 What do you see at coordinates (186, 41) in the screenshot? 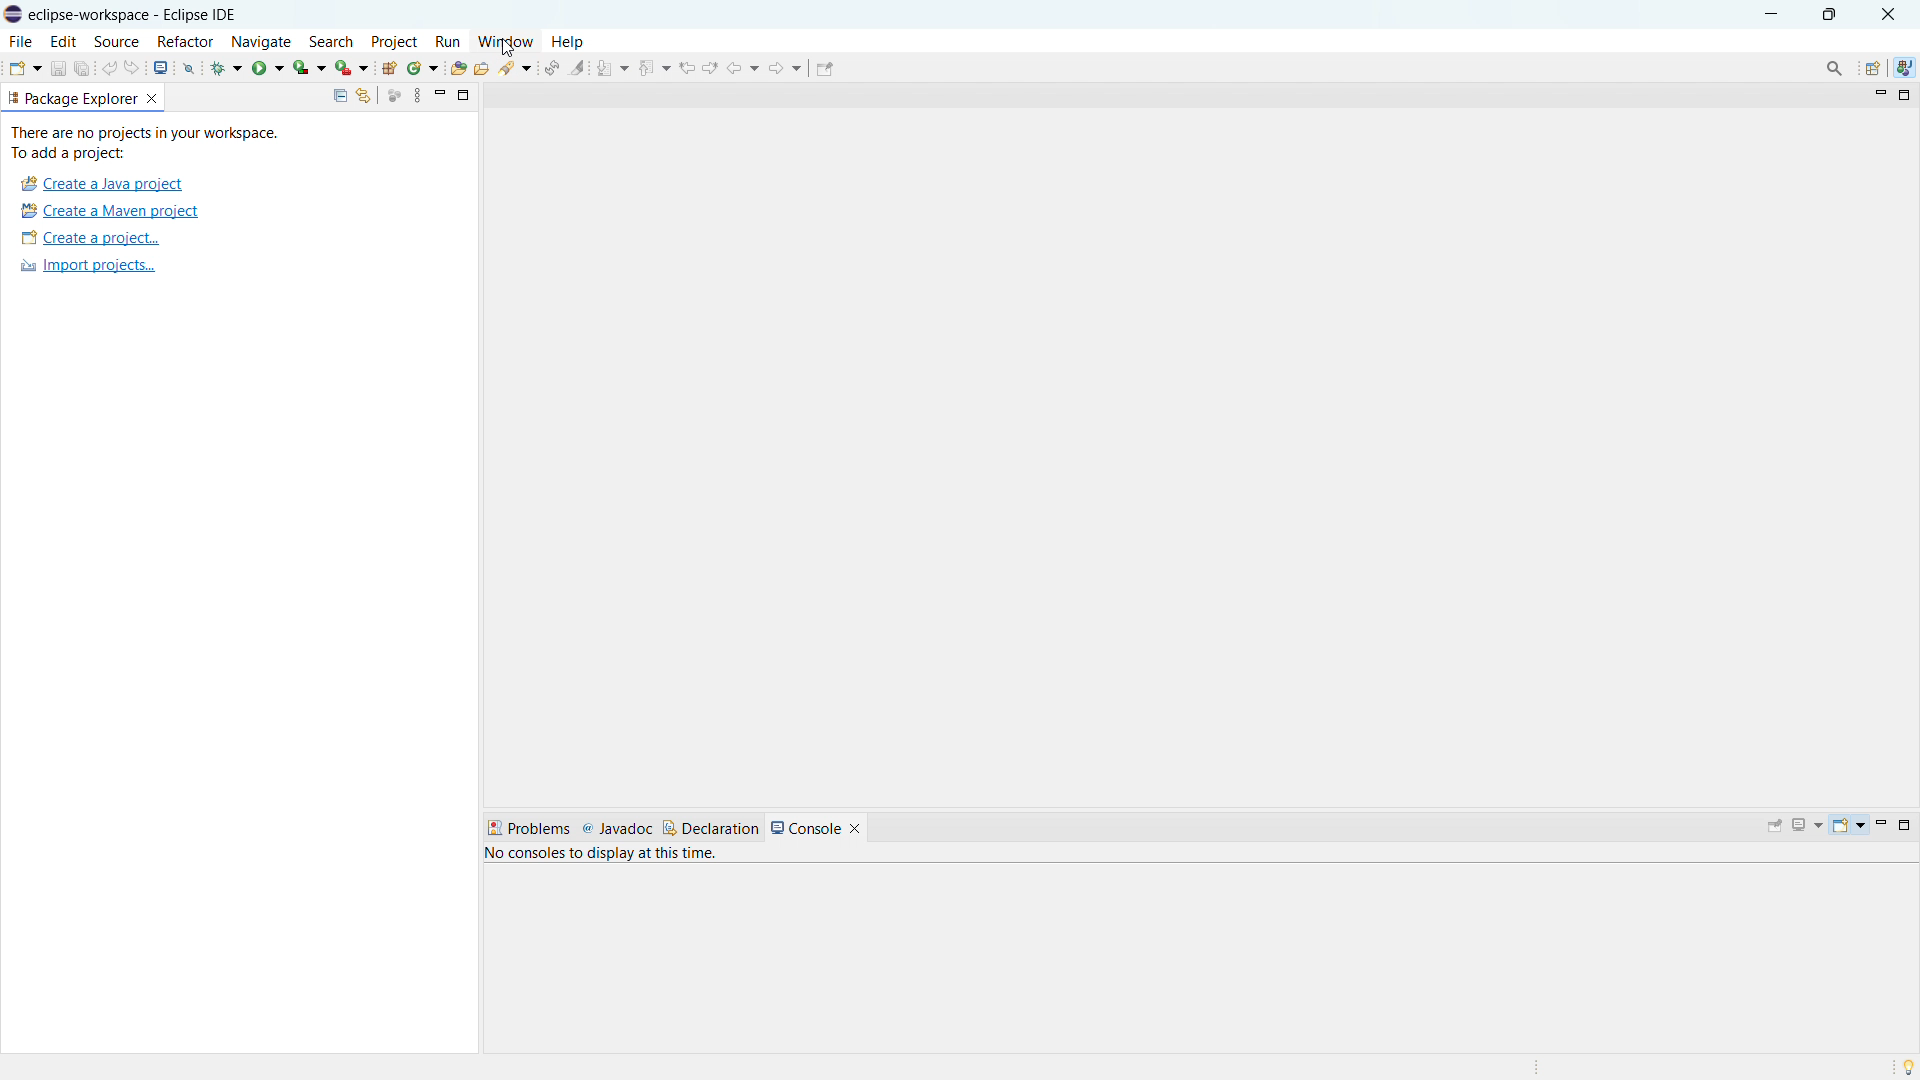
I see `refactor` at bounding box center [186, 41].